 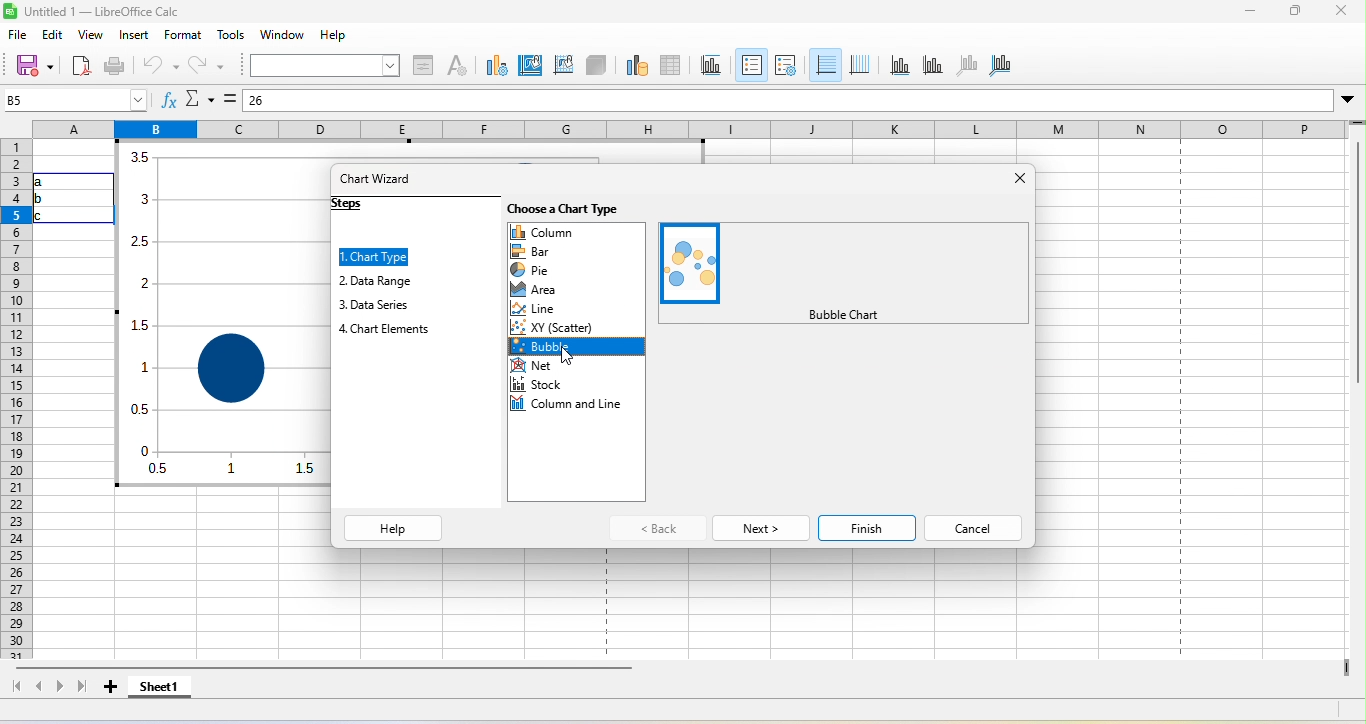 I want to click on help, so click(x=333, y=34).